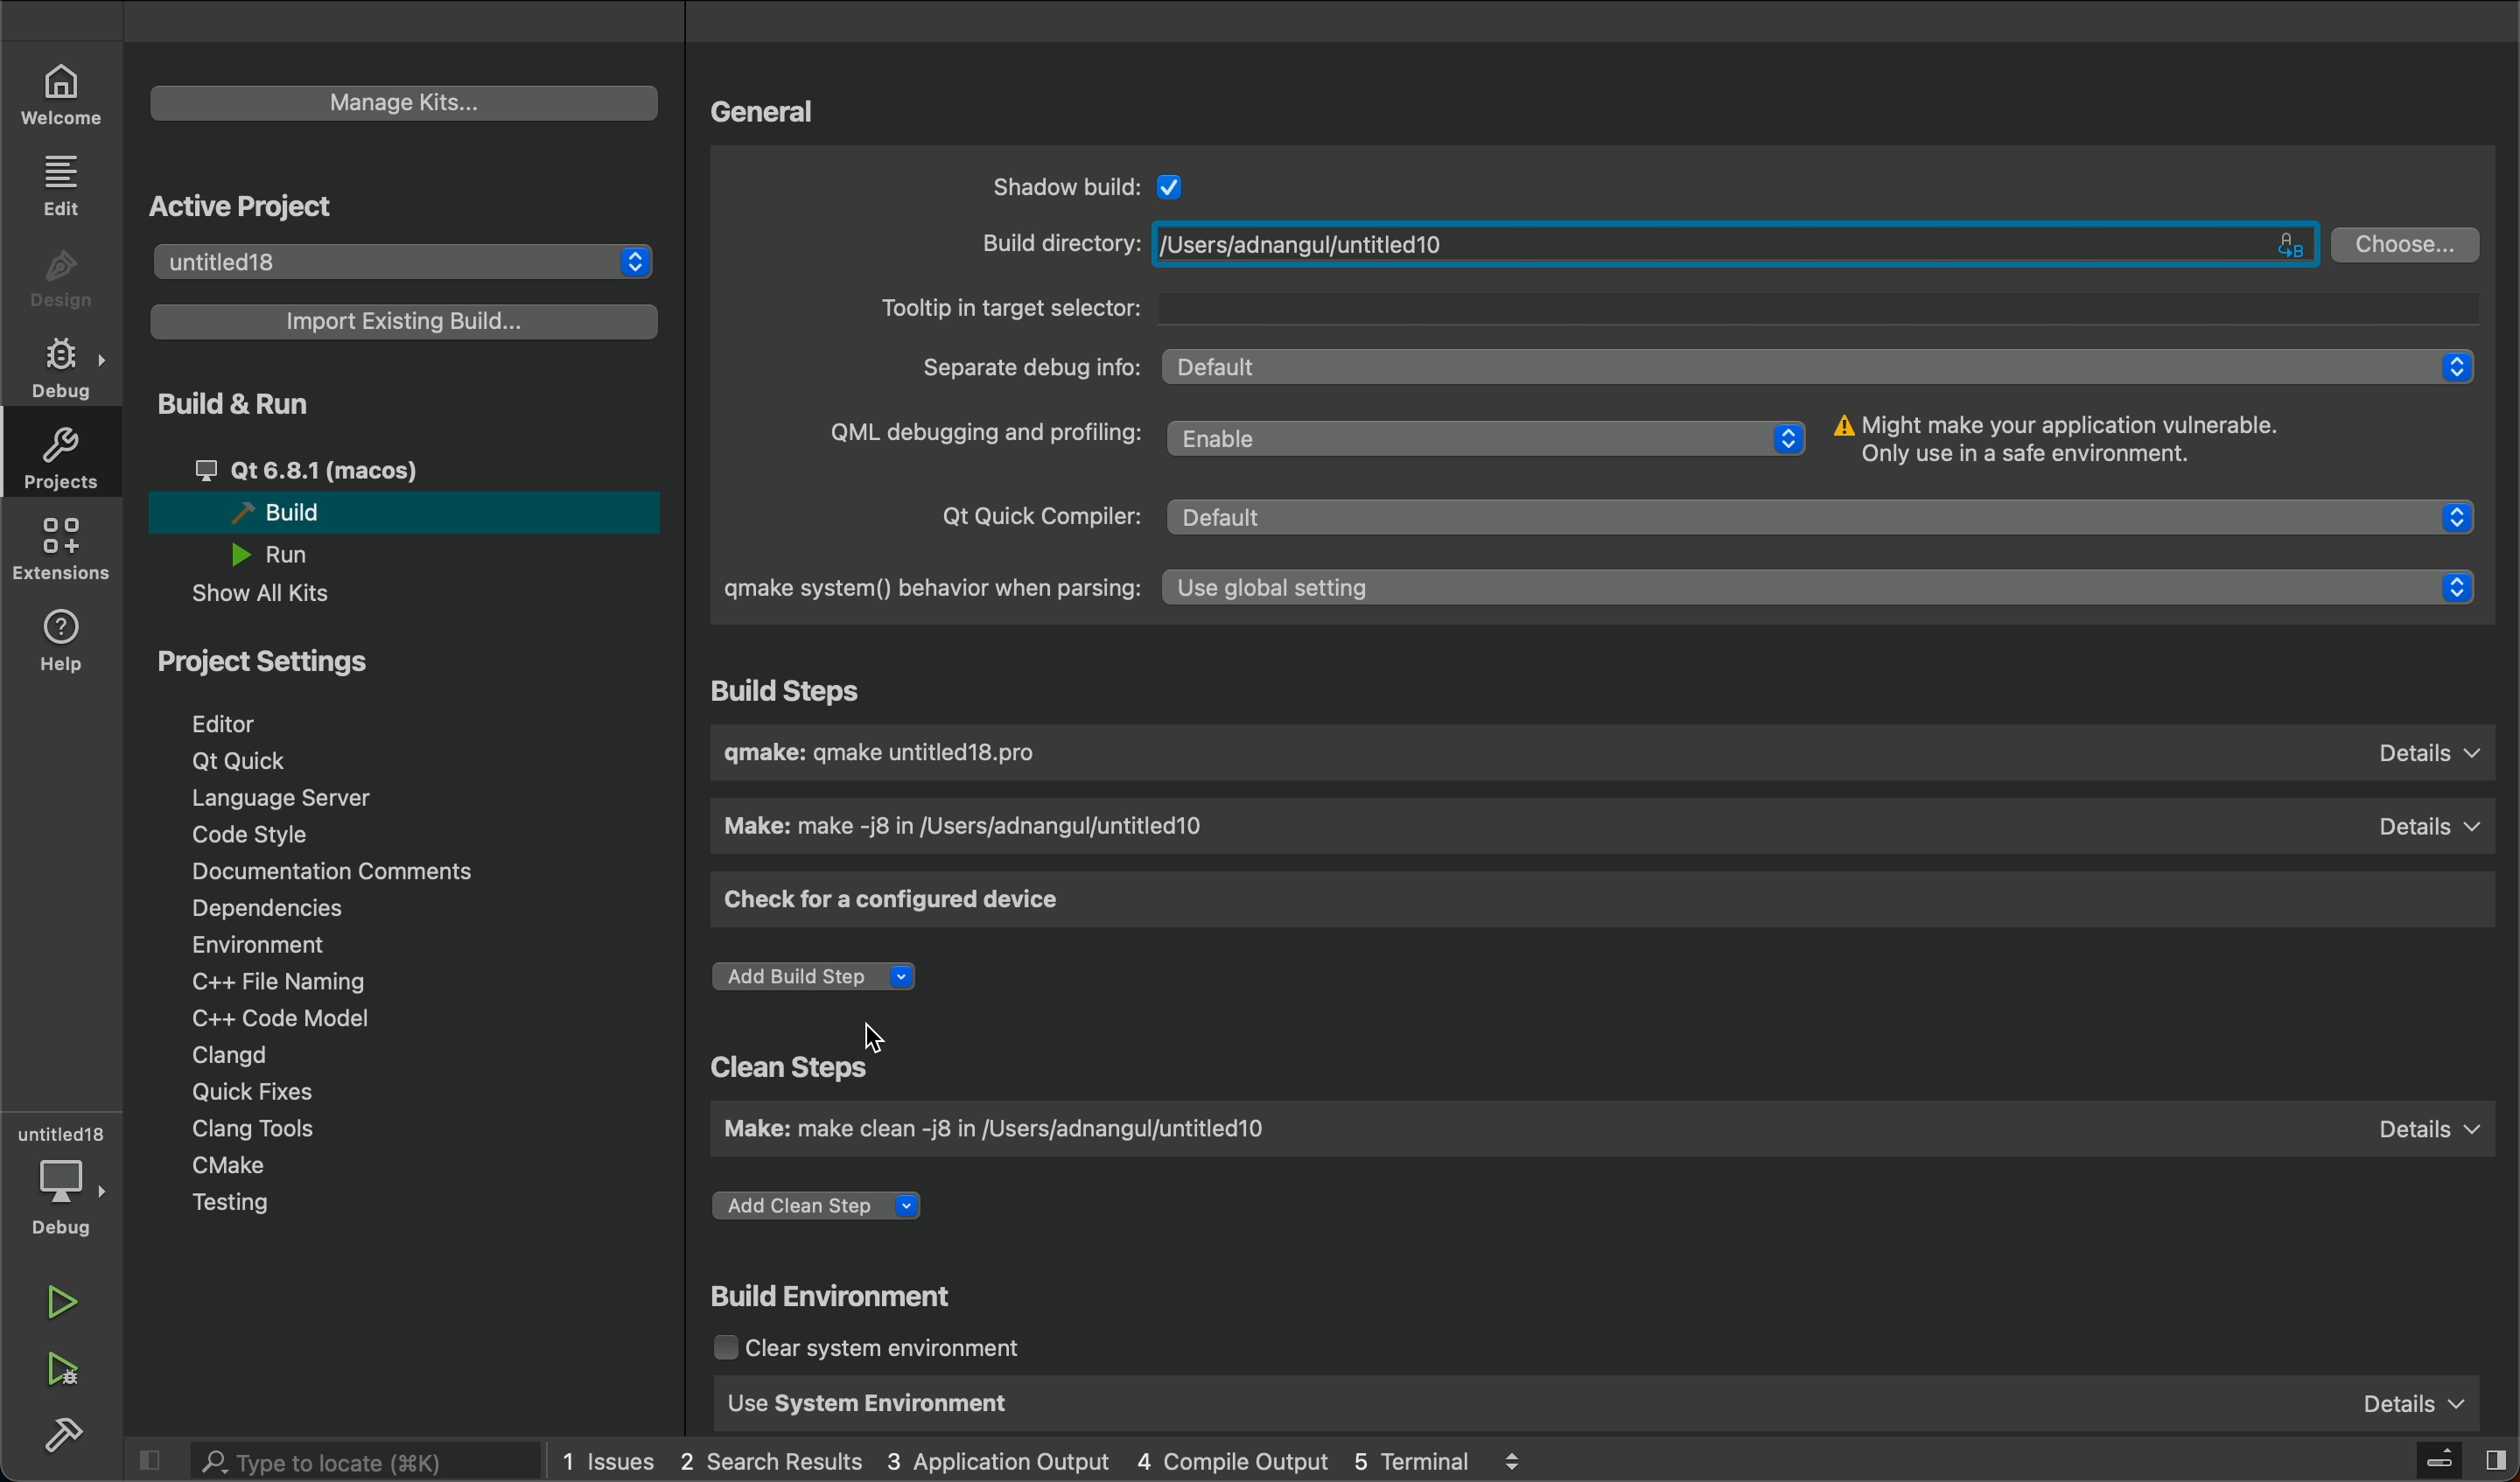 Image resolution: width=2520 pixels, height=1482 pixels. I want to click on Build Steps, so click(794, 688).